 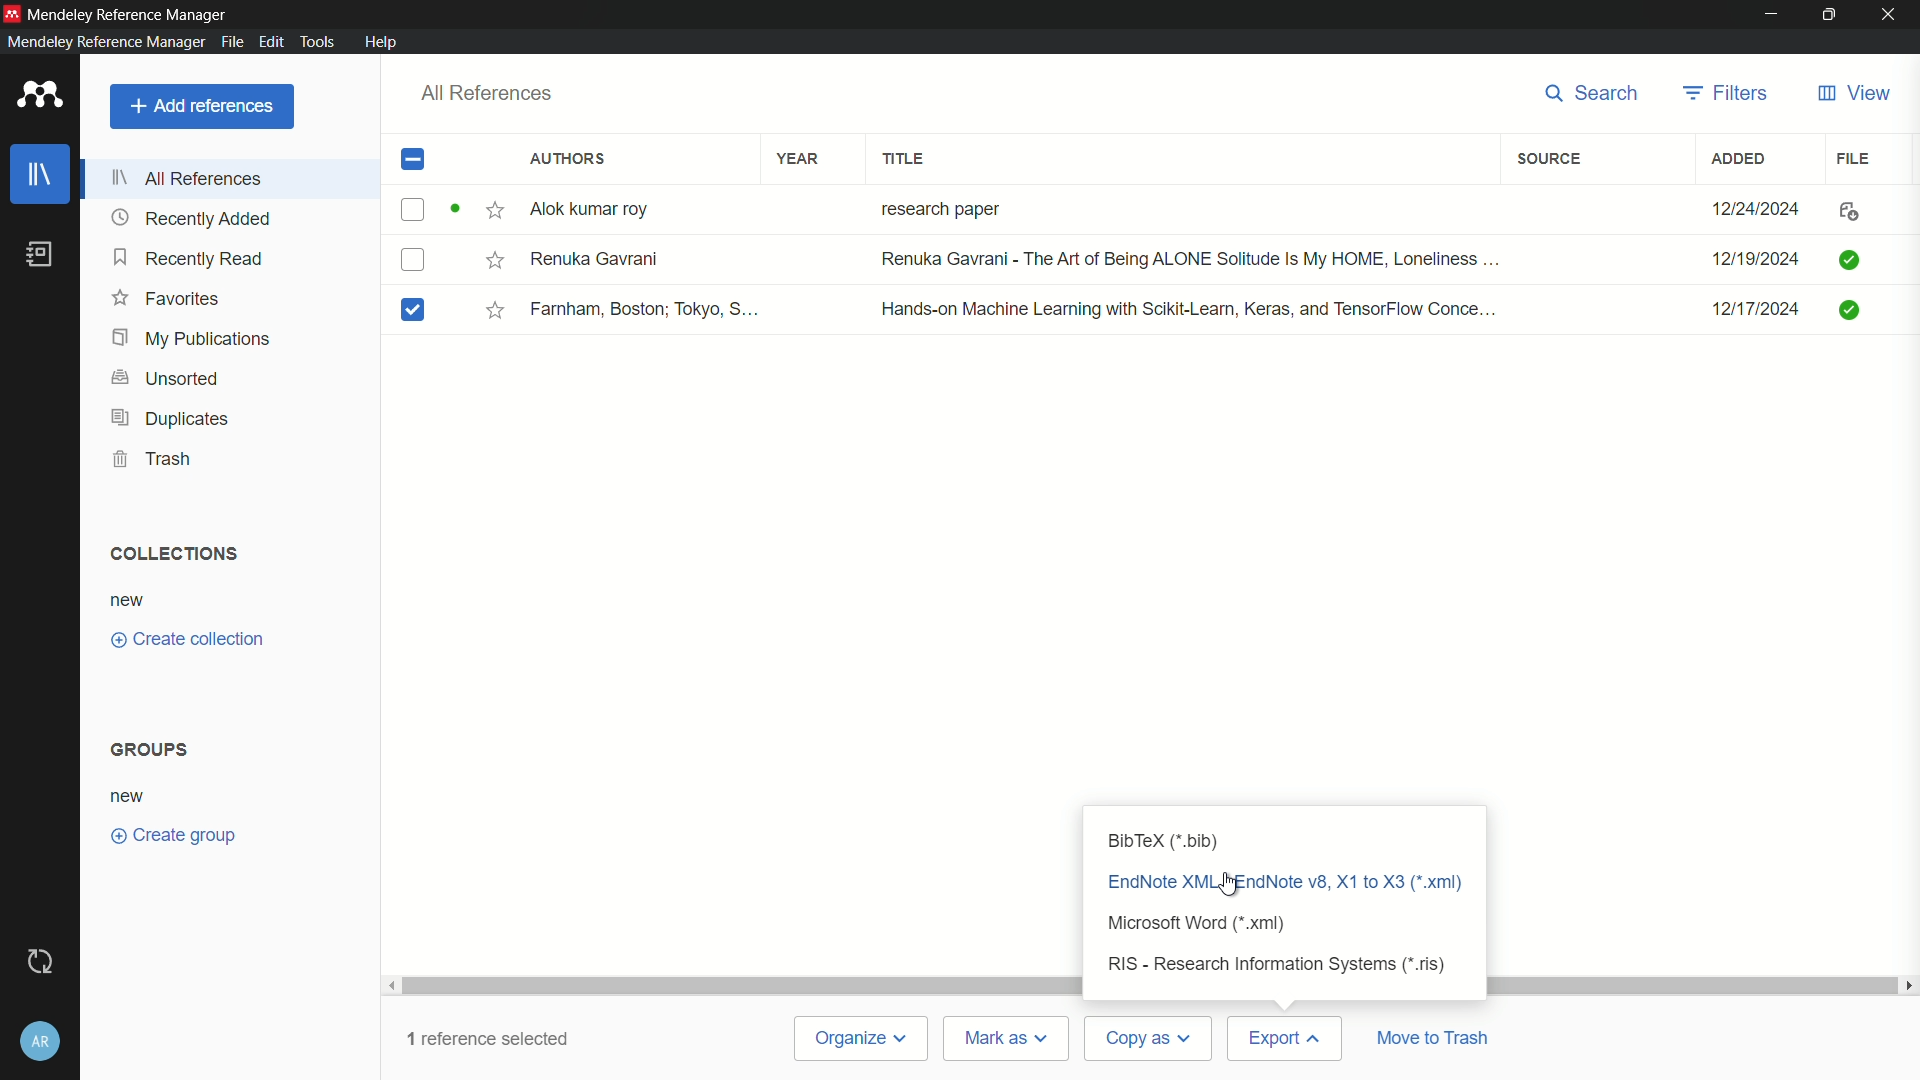 I want to click on maximize, so click(x=1829, y=14).